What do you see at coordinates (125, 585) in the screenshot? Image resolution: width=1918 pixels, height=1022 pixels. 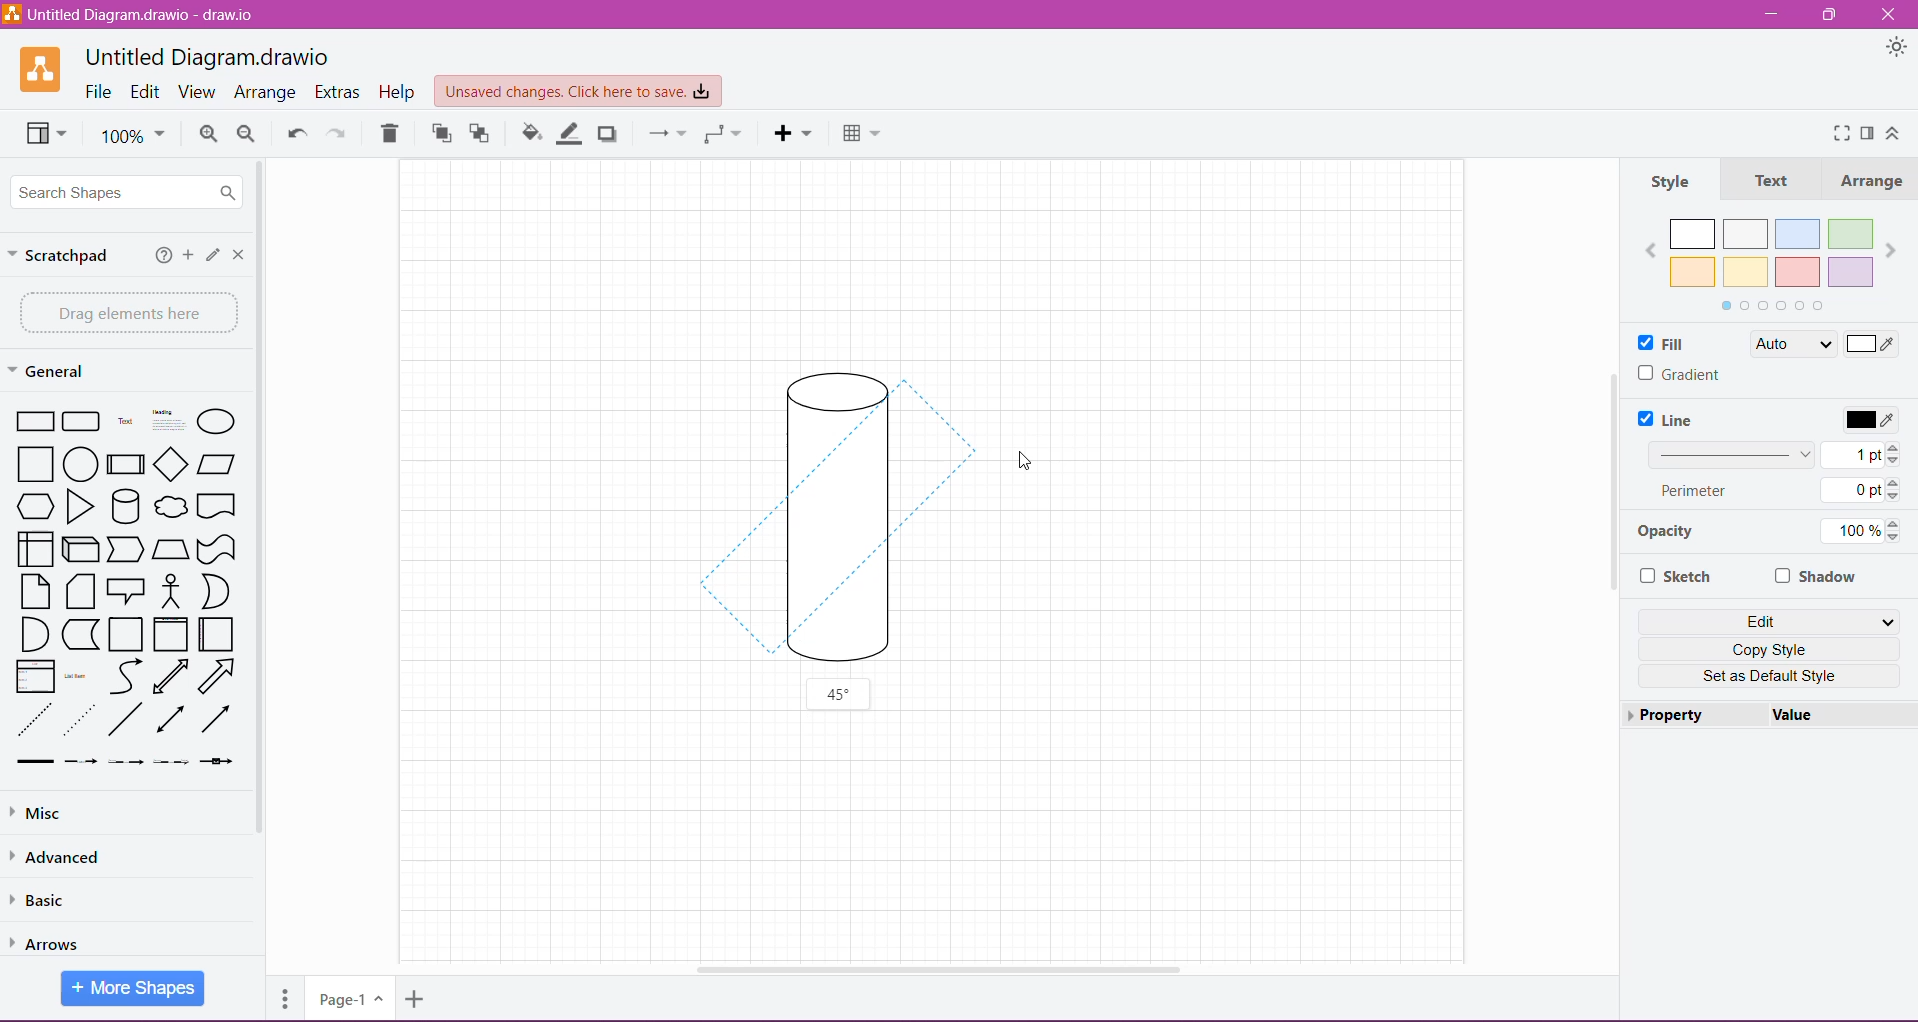 I see `Shapes` at bounding box center [125, 585].